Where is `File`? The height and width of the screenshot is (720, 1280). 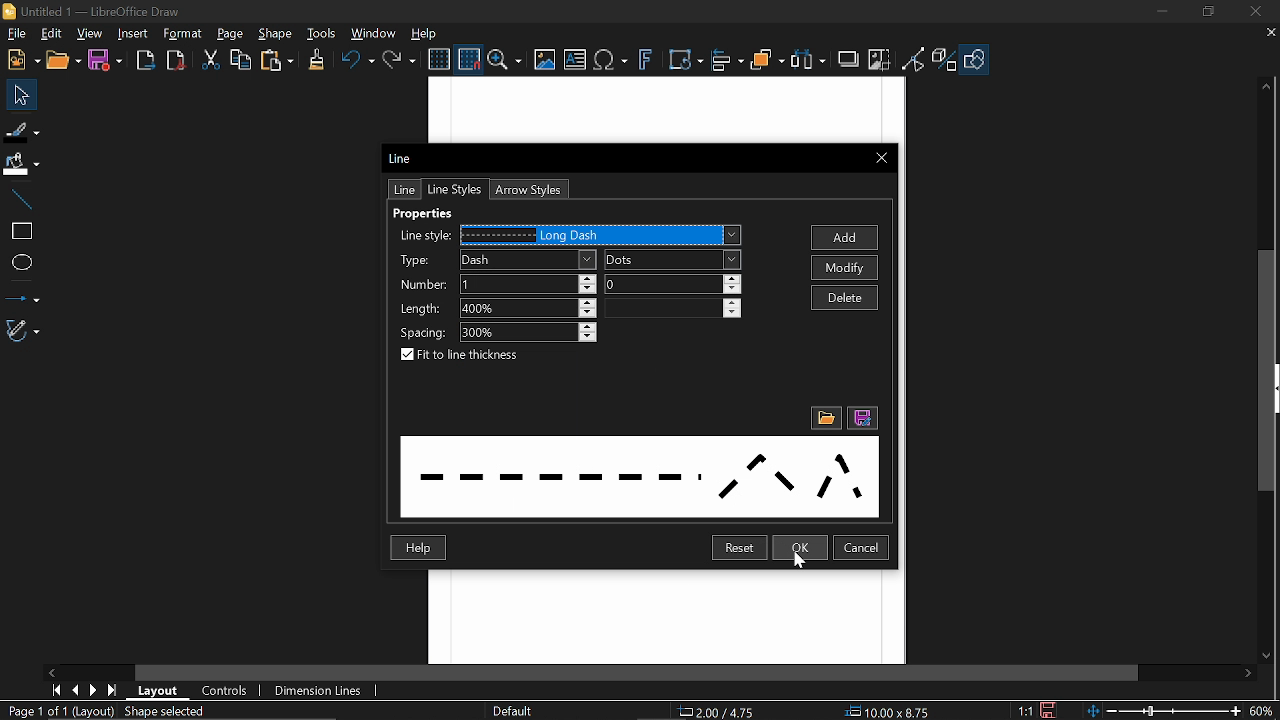 File is located at coordinates (825, 419).